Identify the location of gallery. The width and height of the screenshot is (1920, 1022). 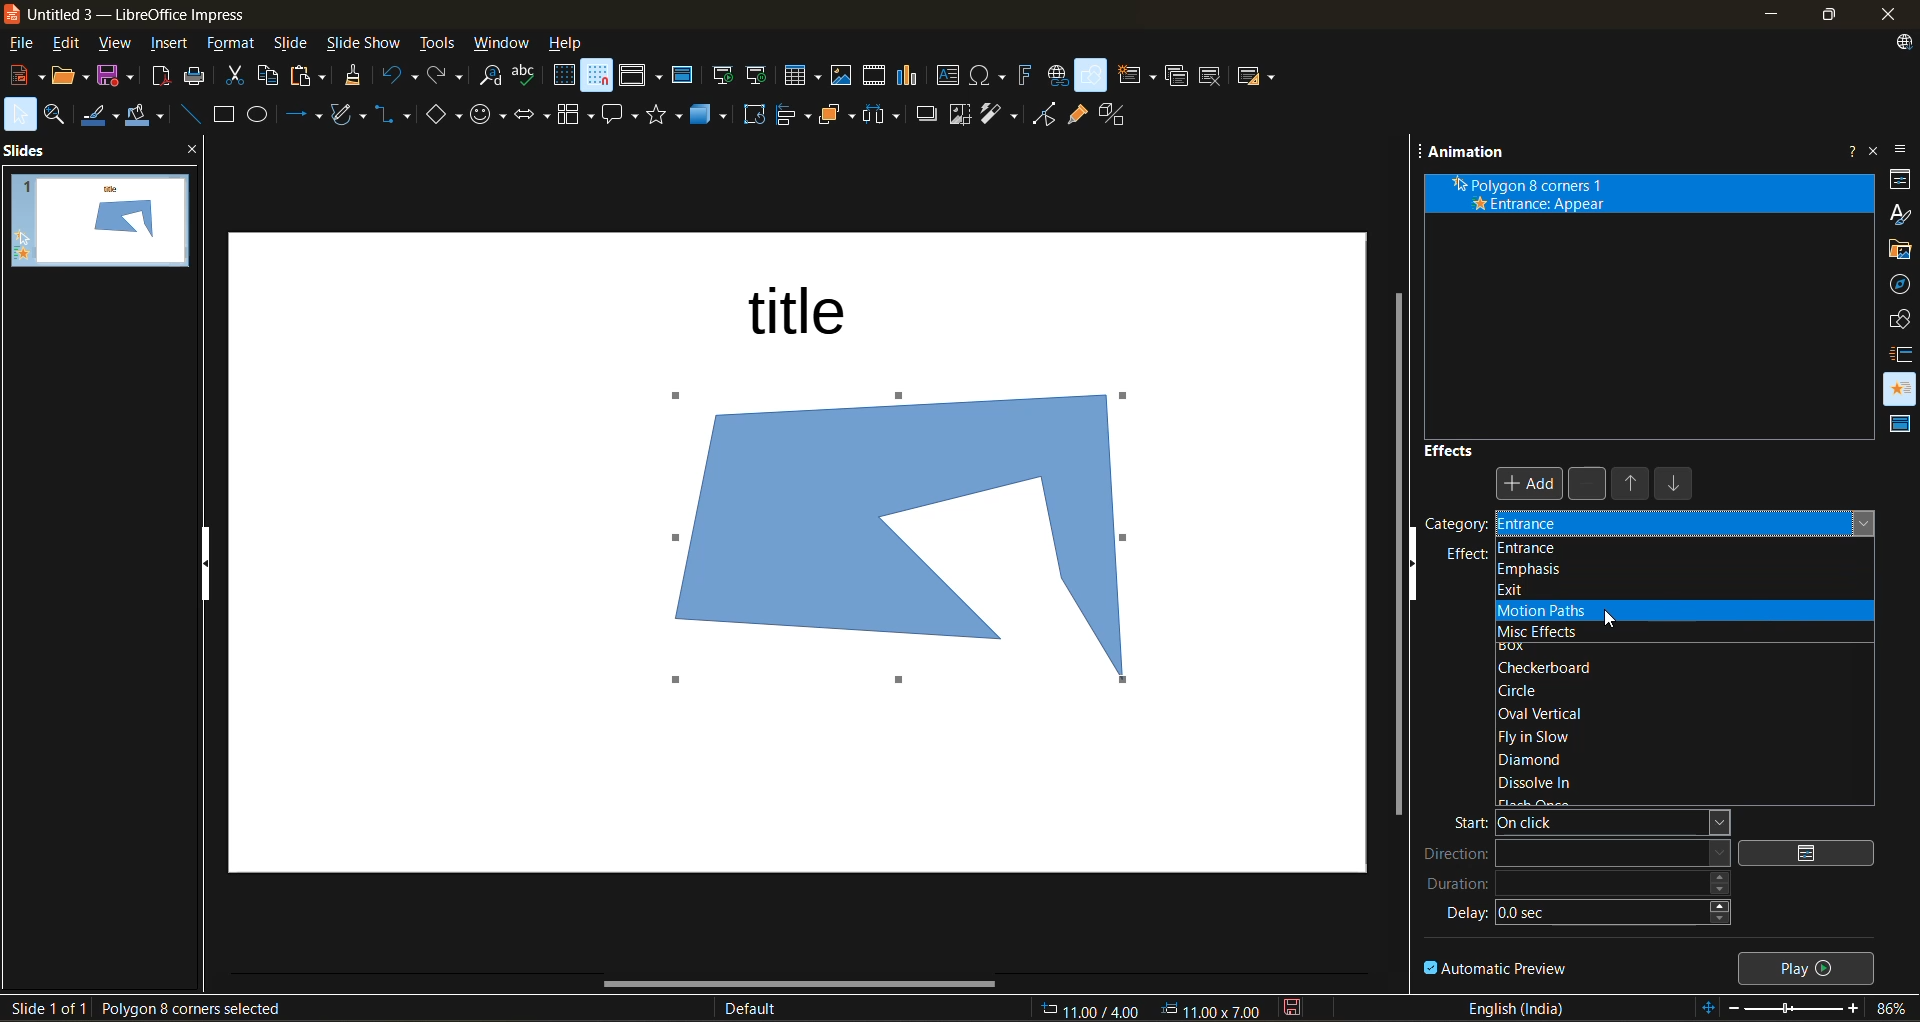
(1900, 252).